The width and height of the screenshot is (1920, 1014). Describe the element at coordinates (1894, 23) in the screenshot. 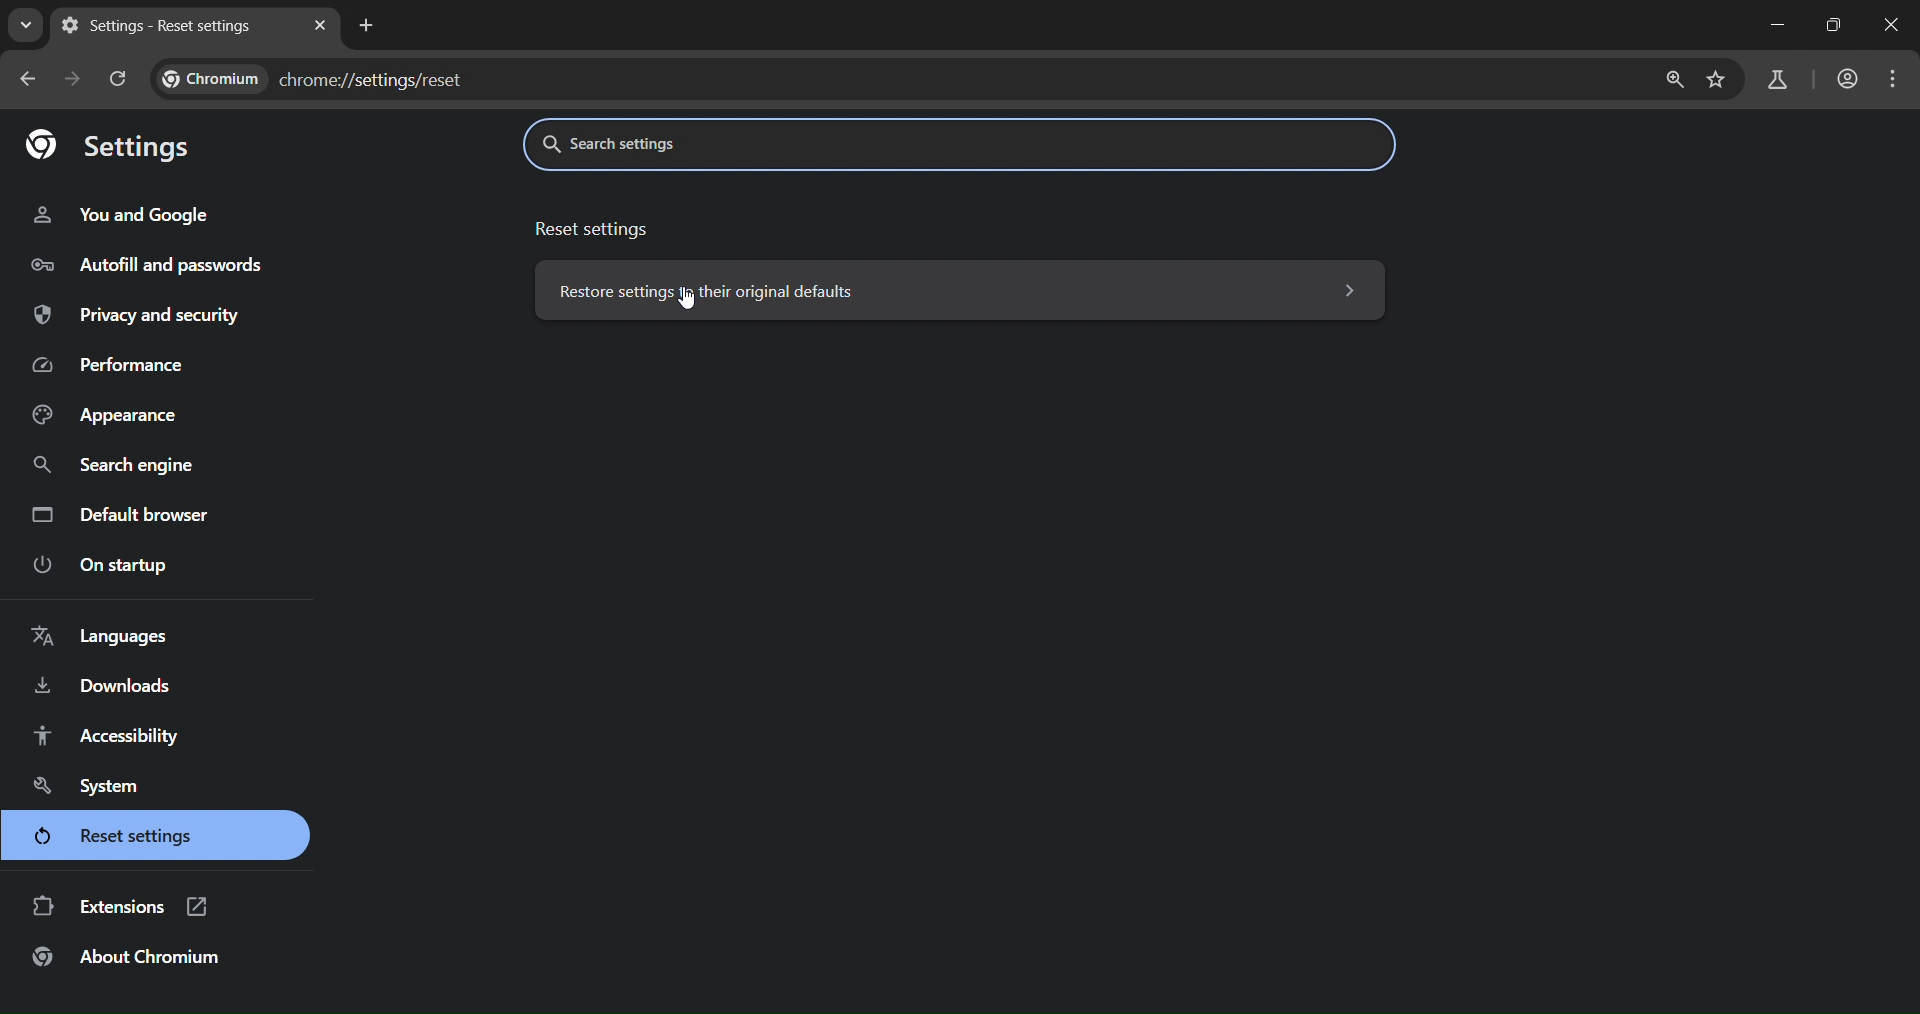

I see `Close` at that location.